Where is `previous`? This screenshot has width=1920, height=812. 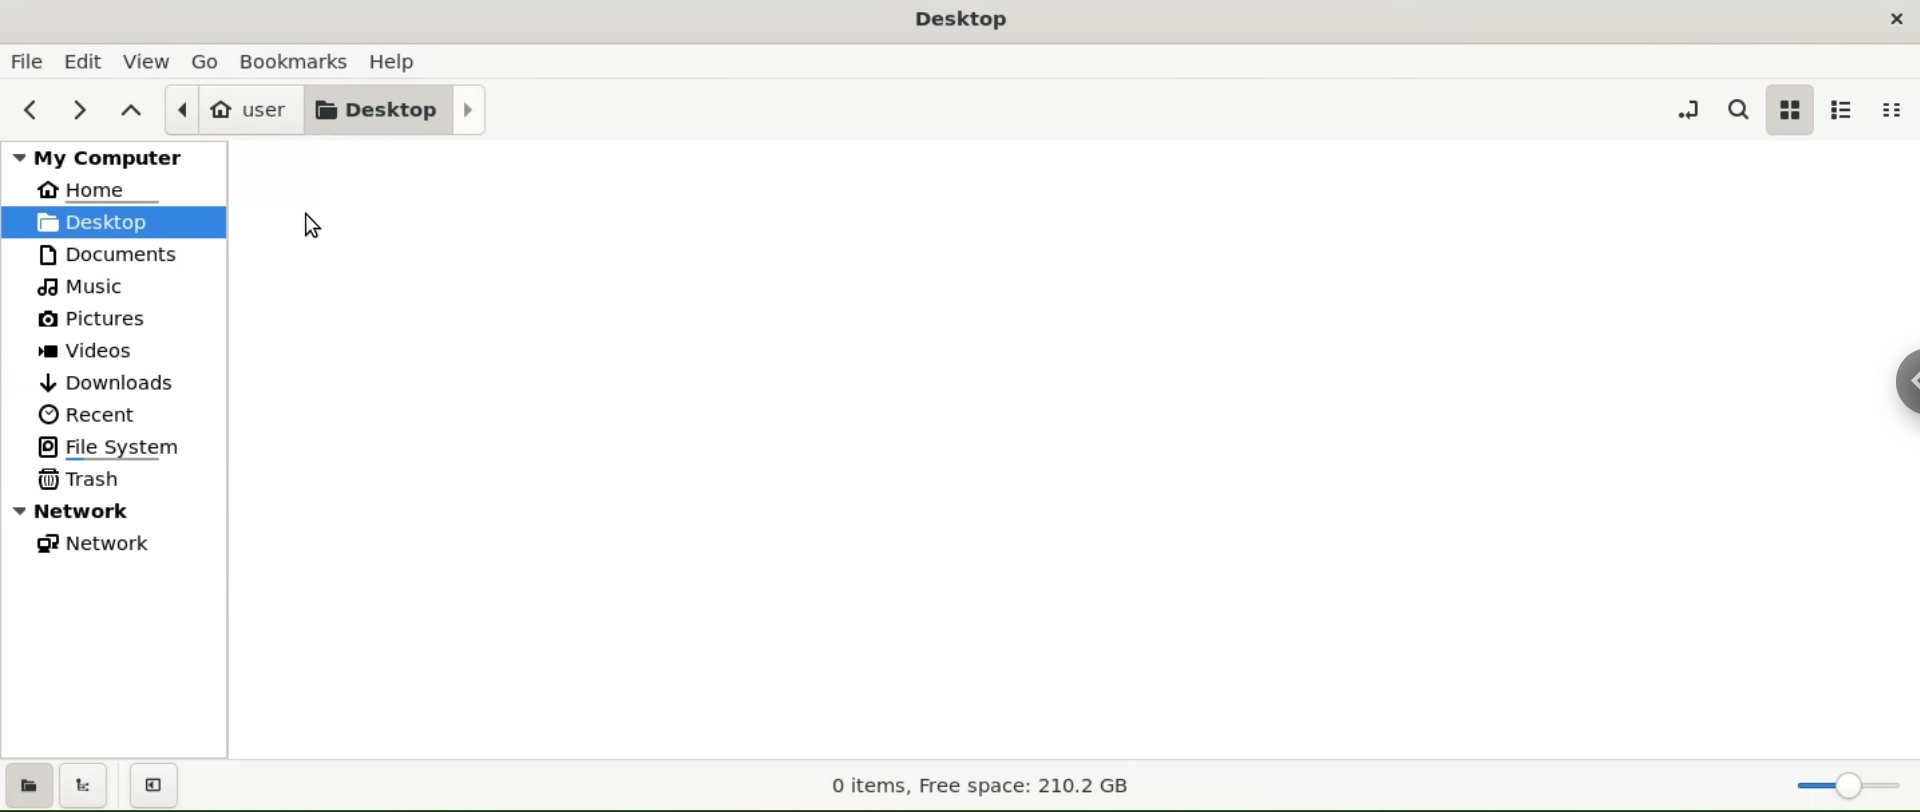 previous is located at coordinates (31, 107).